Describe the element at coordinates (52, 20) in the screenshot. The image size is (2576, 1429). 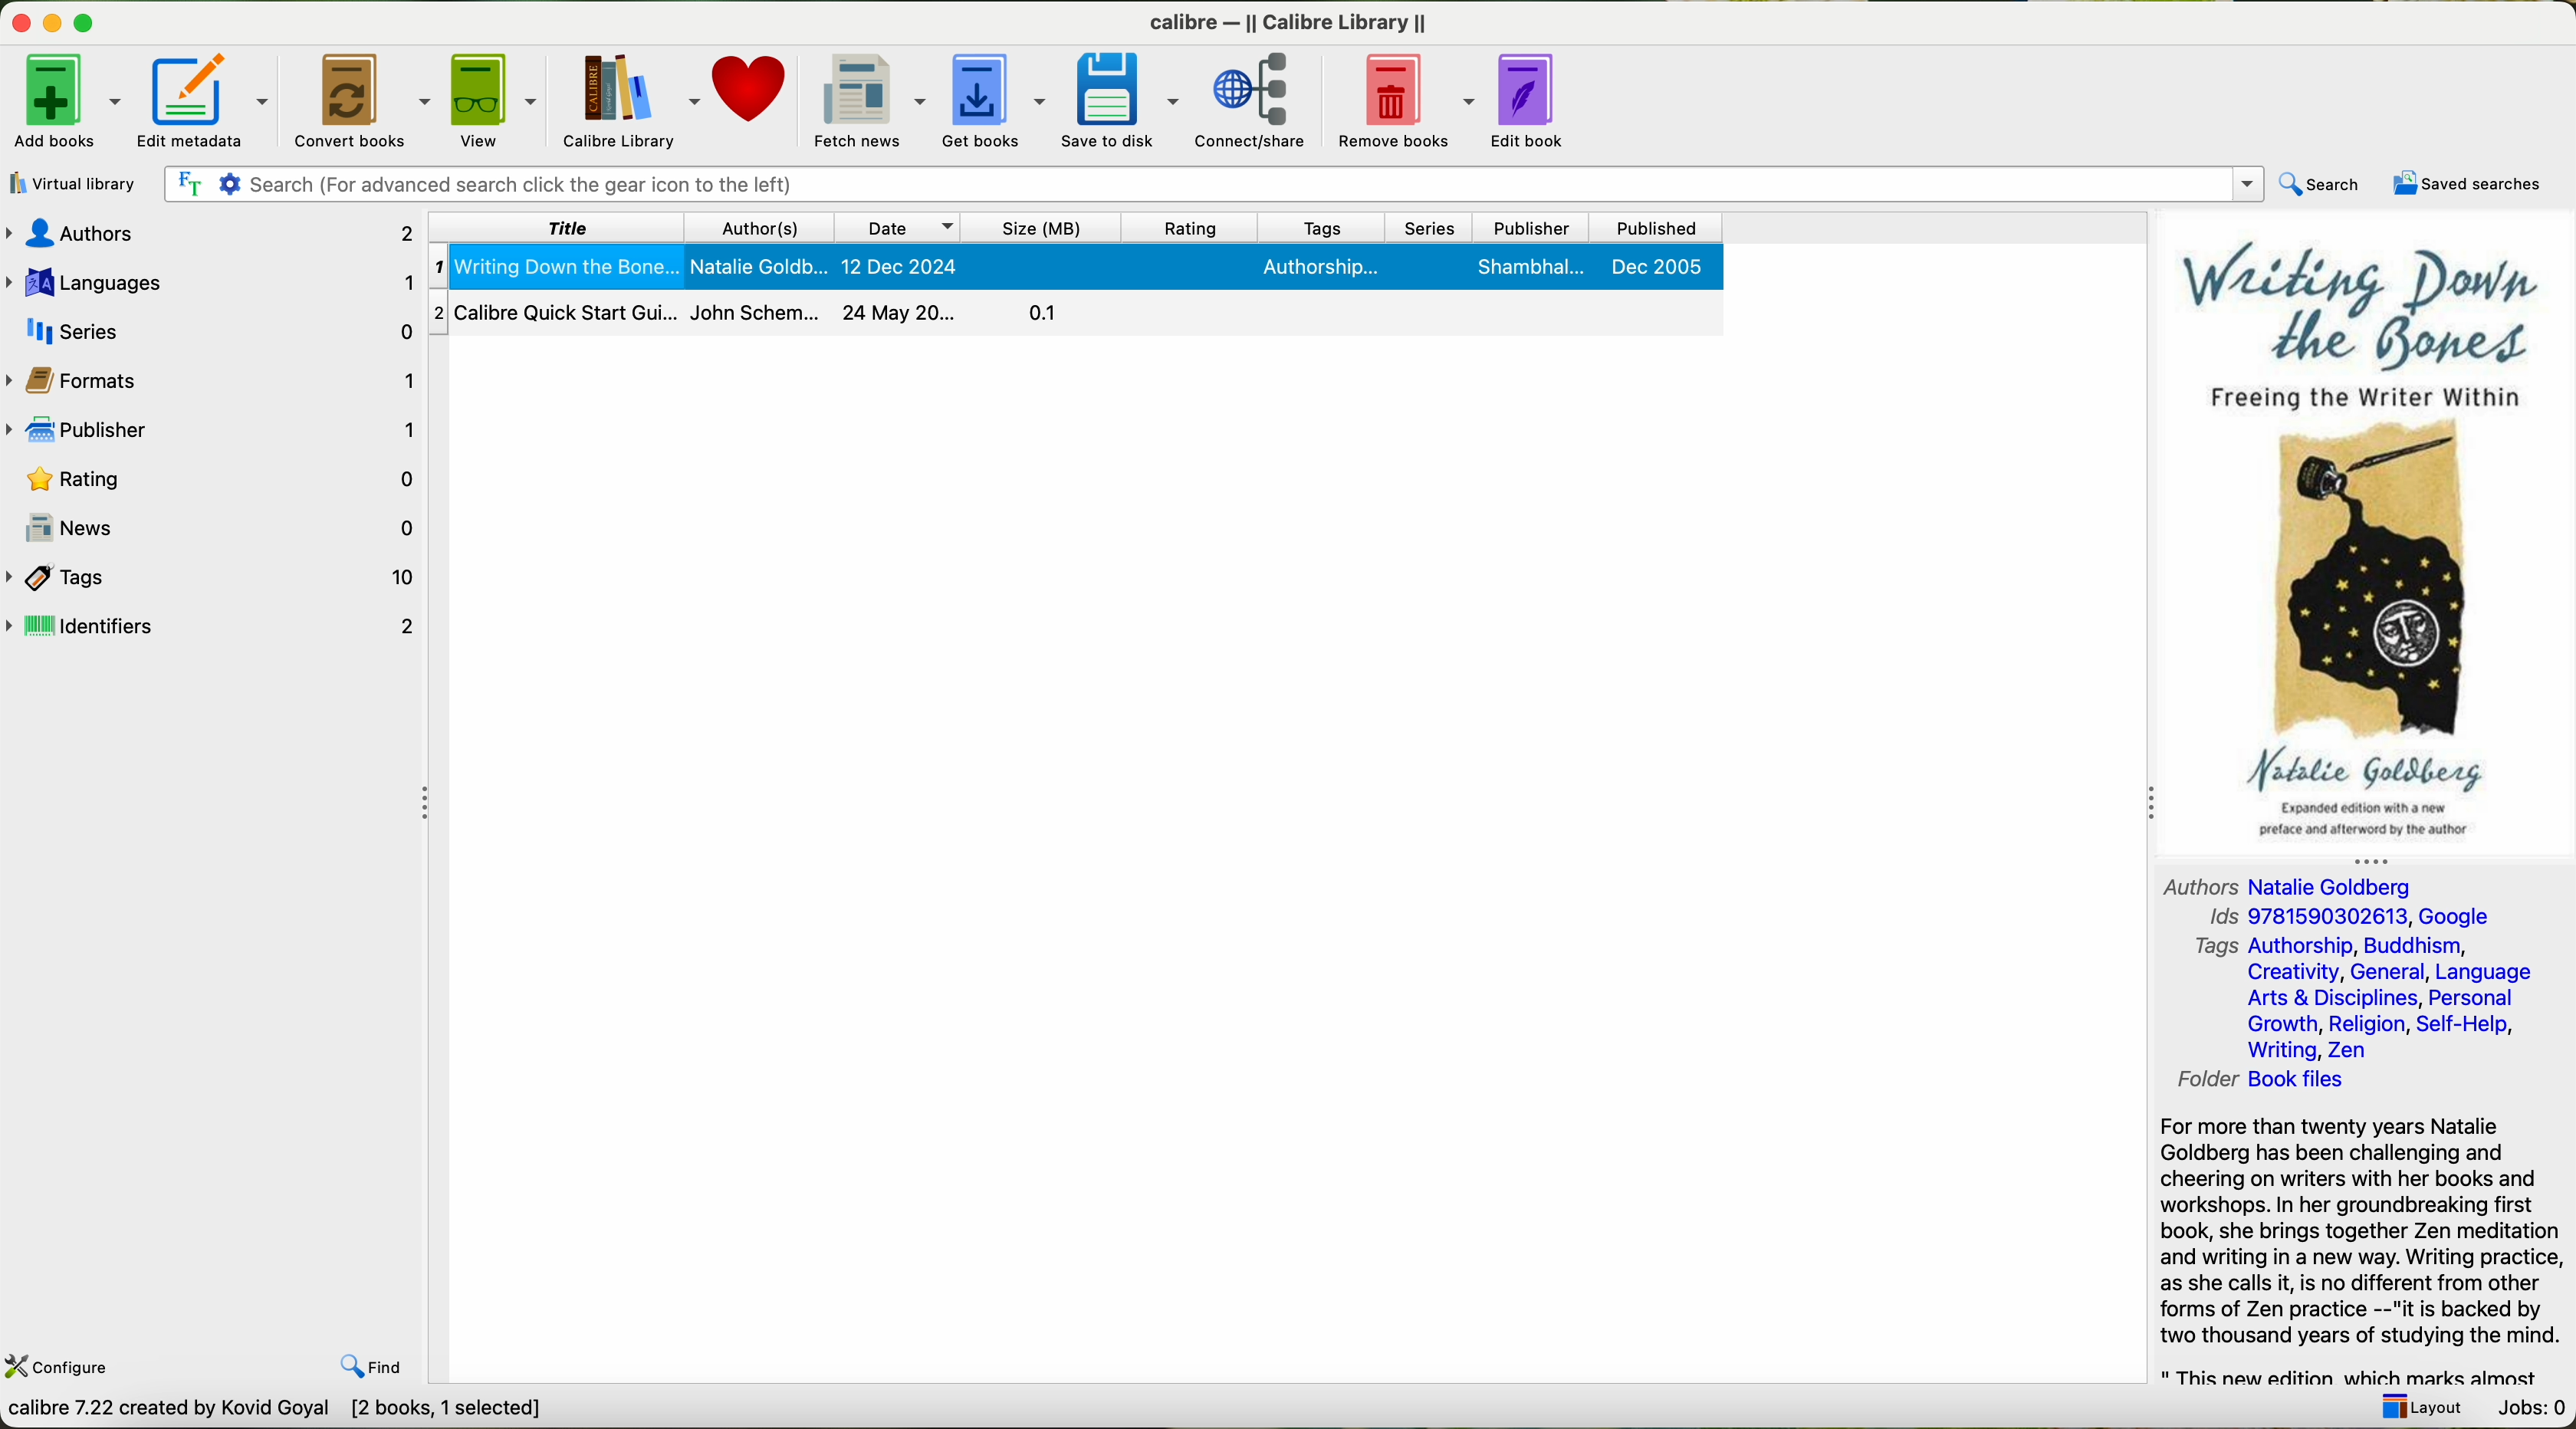
I see `disable buttons` at that location.